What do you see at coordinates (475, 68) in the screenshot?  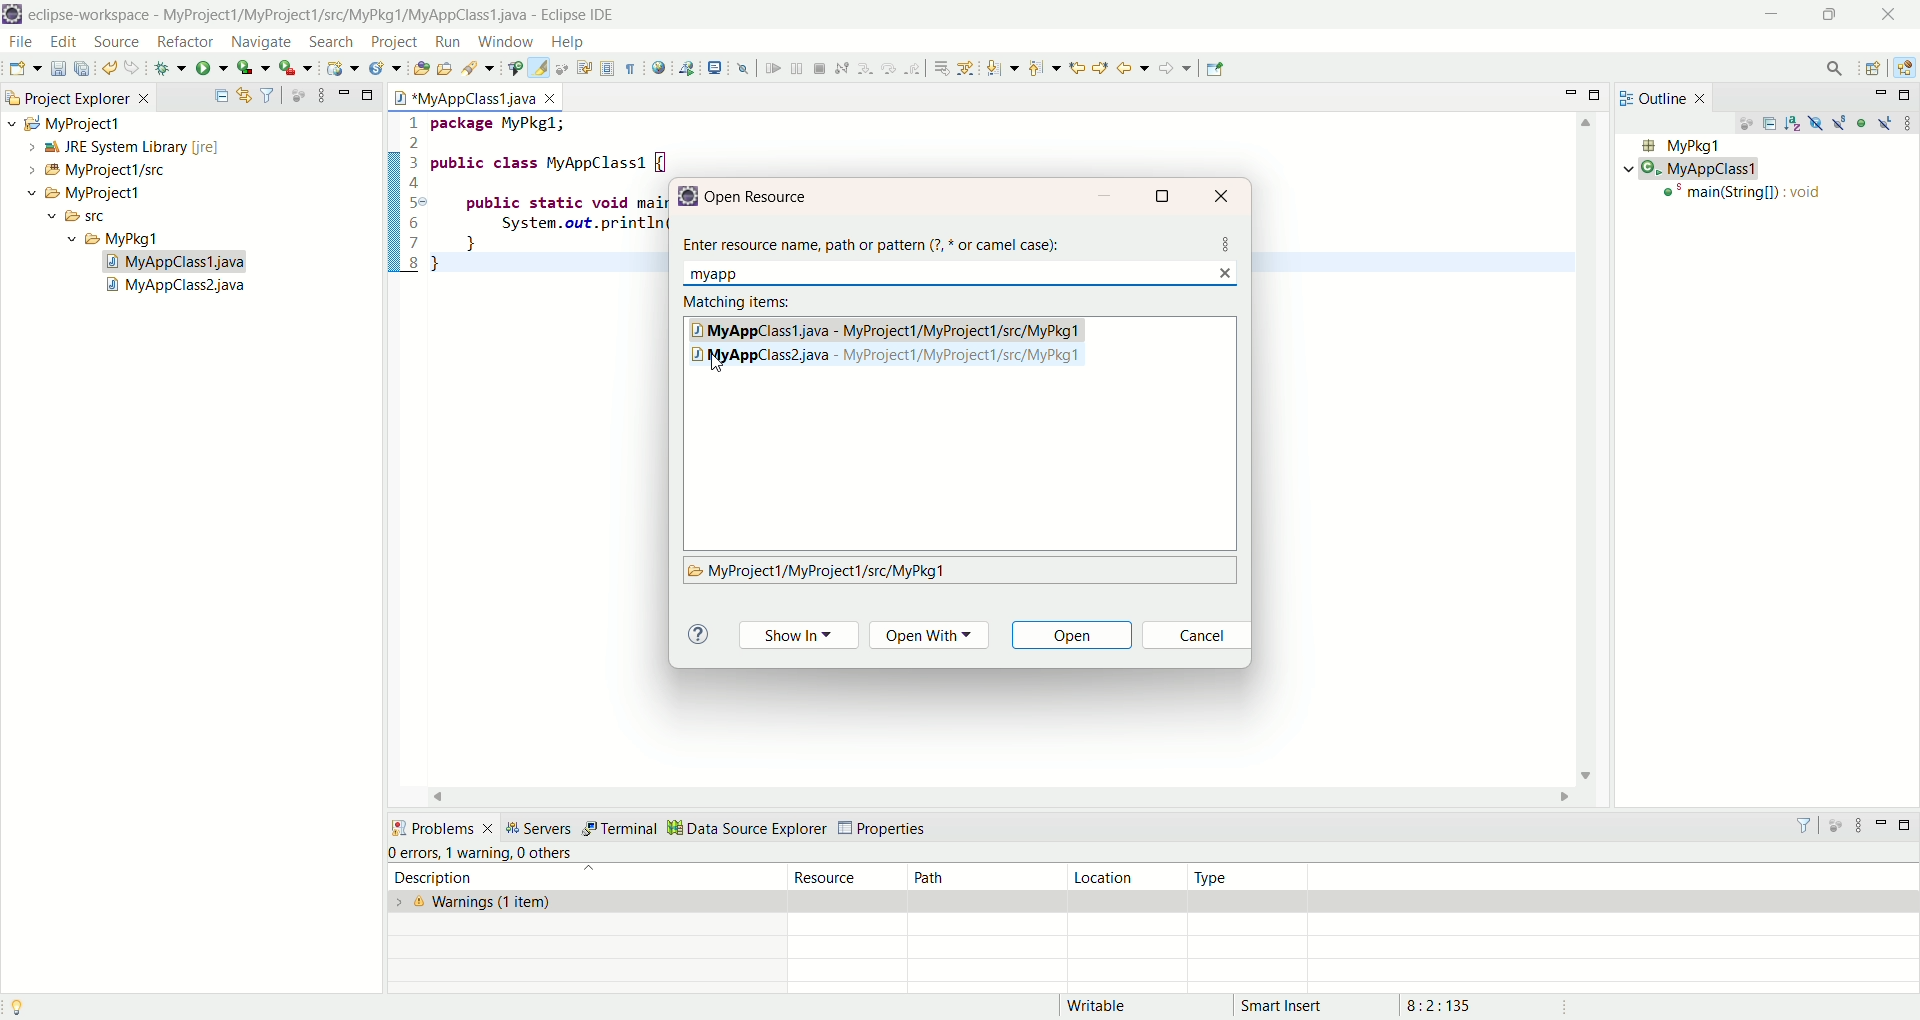 I see `search` at bounding box center [475, 68].